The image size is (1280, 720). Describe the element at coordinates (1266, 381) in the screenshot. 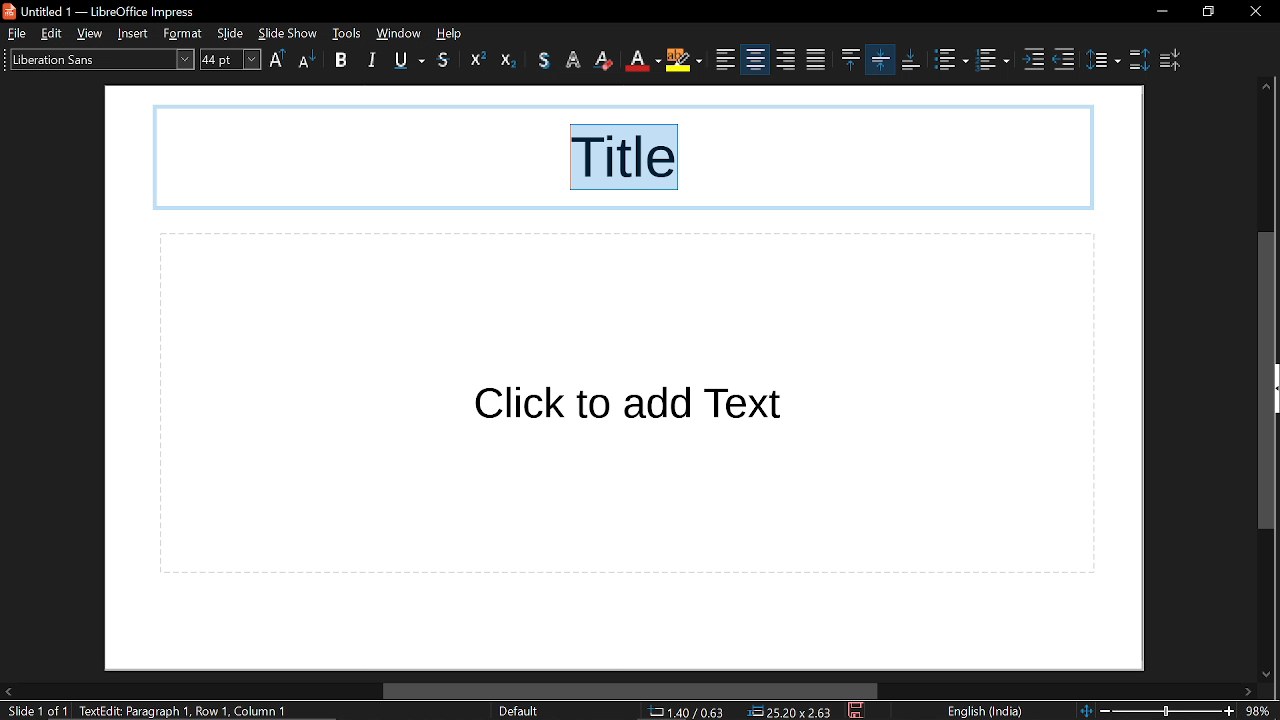

I see `vertical scrollbar` at that location.